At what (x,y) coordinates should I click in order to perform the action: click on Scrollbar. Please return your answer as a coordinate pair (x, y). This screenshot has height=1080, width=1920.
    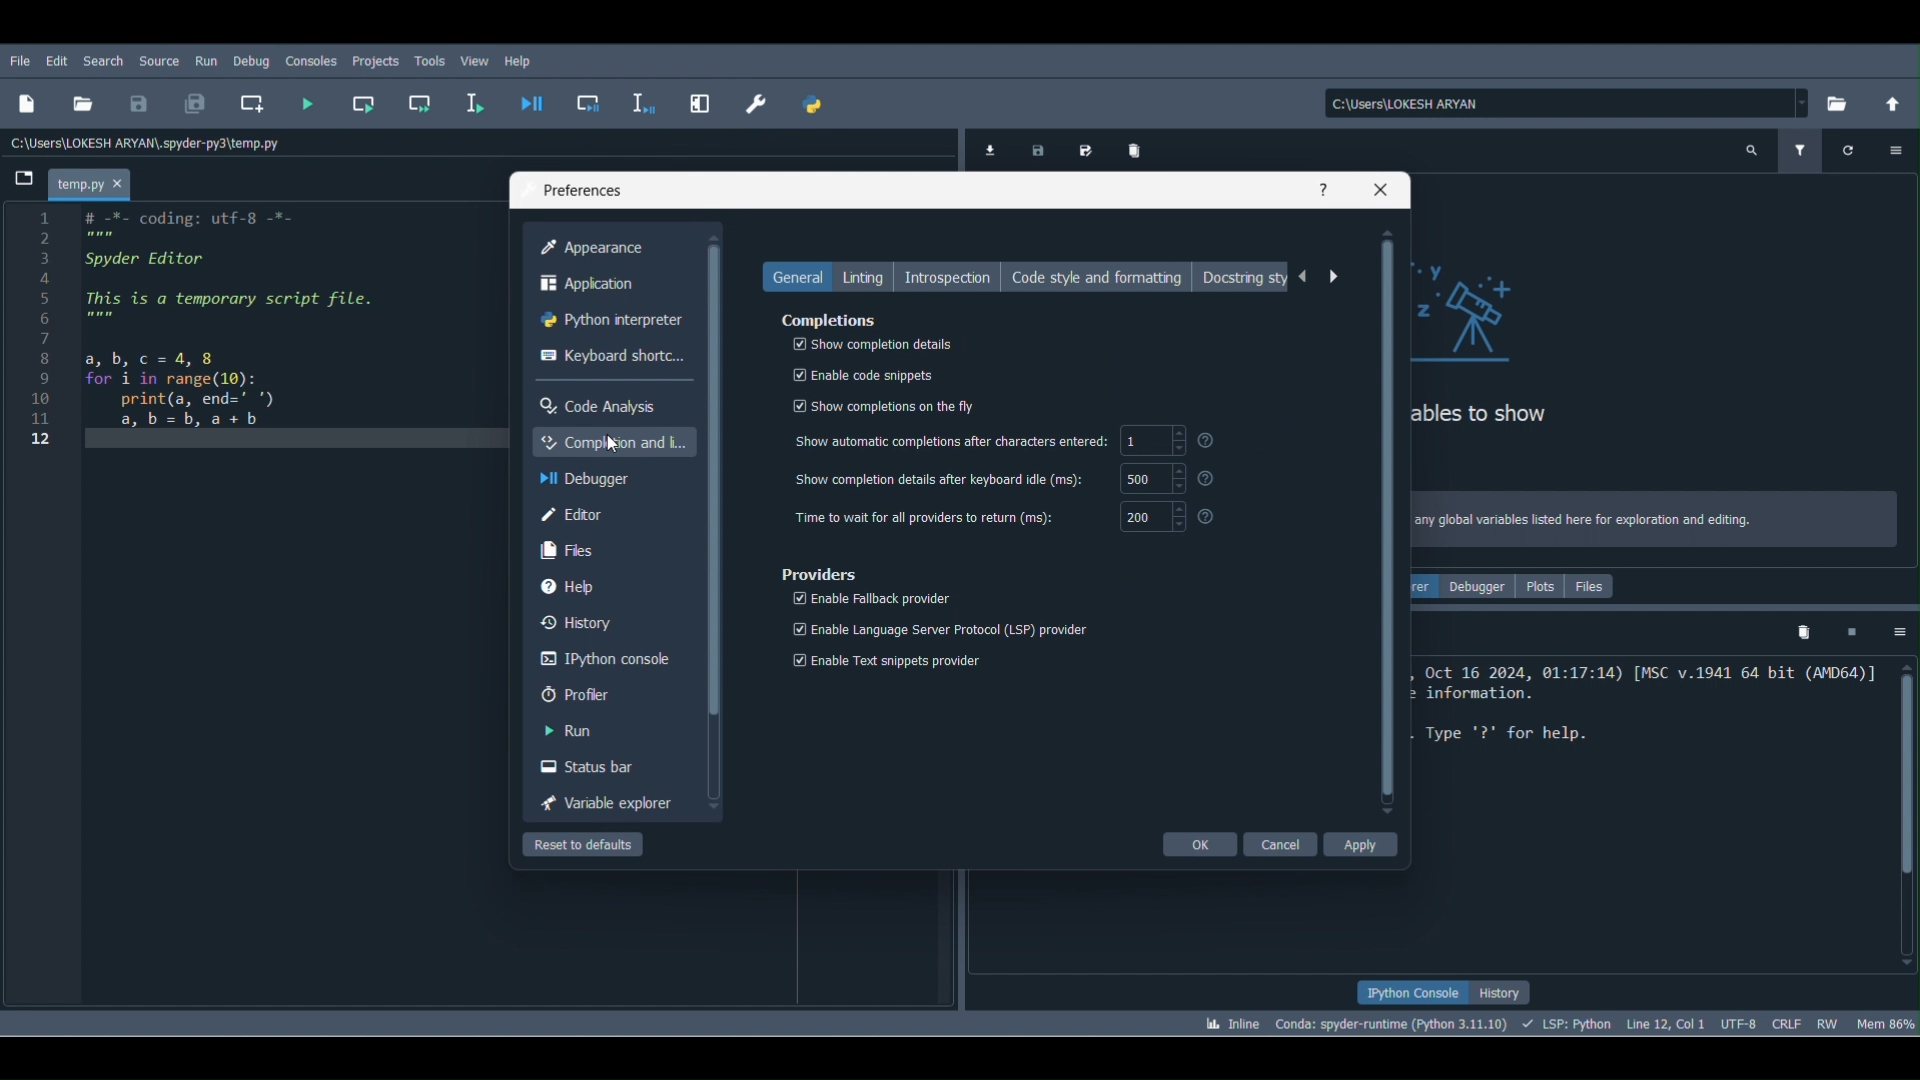
    Looking at the image, I should click on (1387, 520).